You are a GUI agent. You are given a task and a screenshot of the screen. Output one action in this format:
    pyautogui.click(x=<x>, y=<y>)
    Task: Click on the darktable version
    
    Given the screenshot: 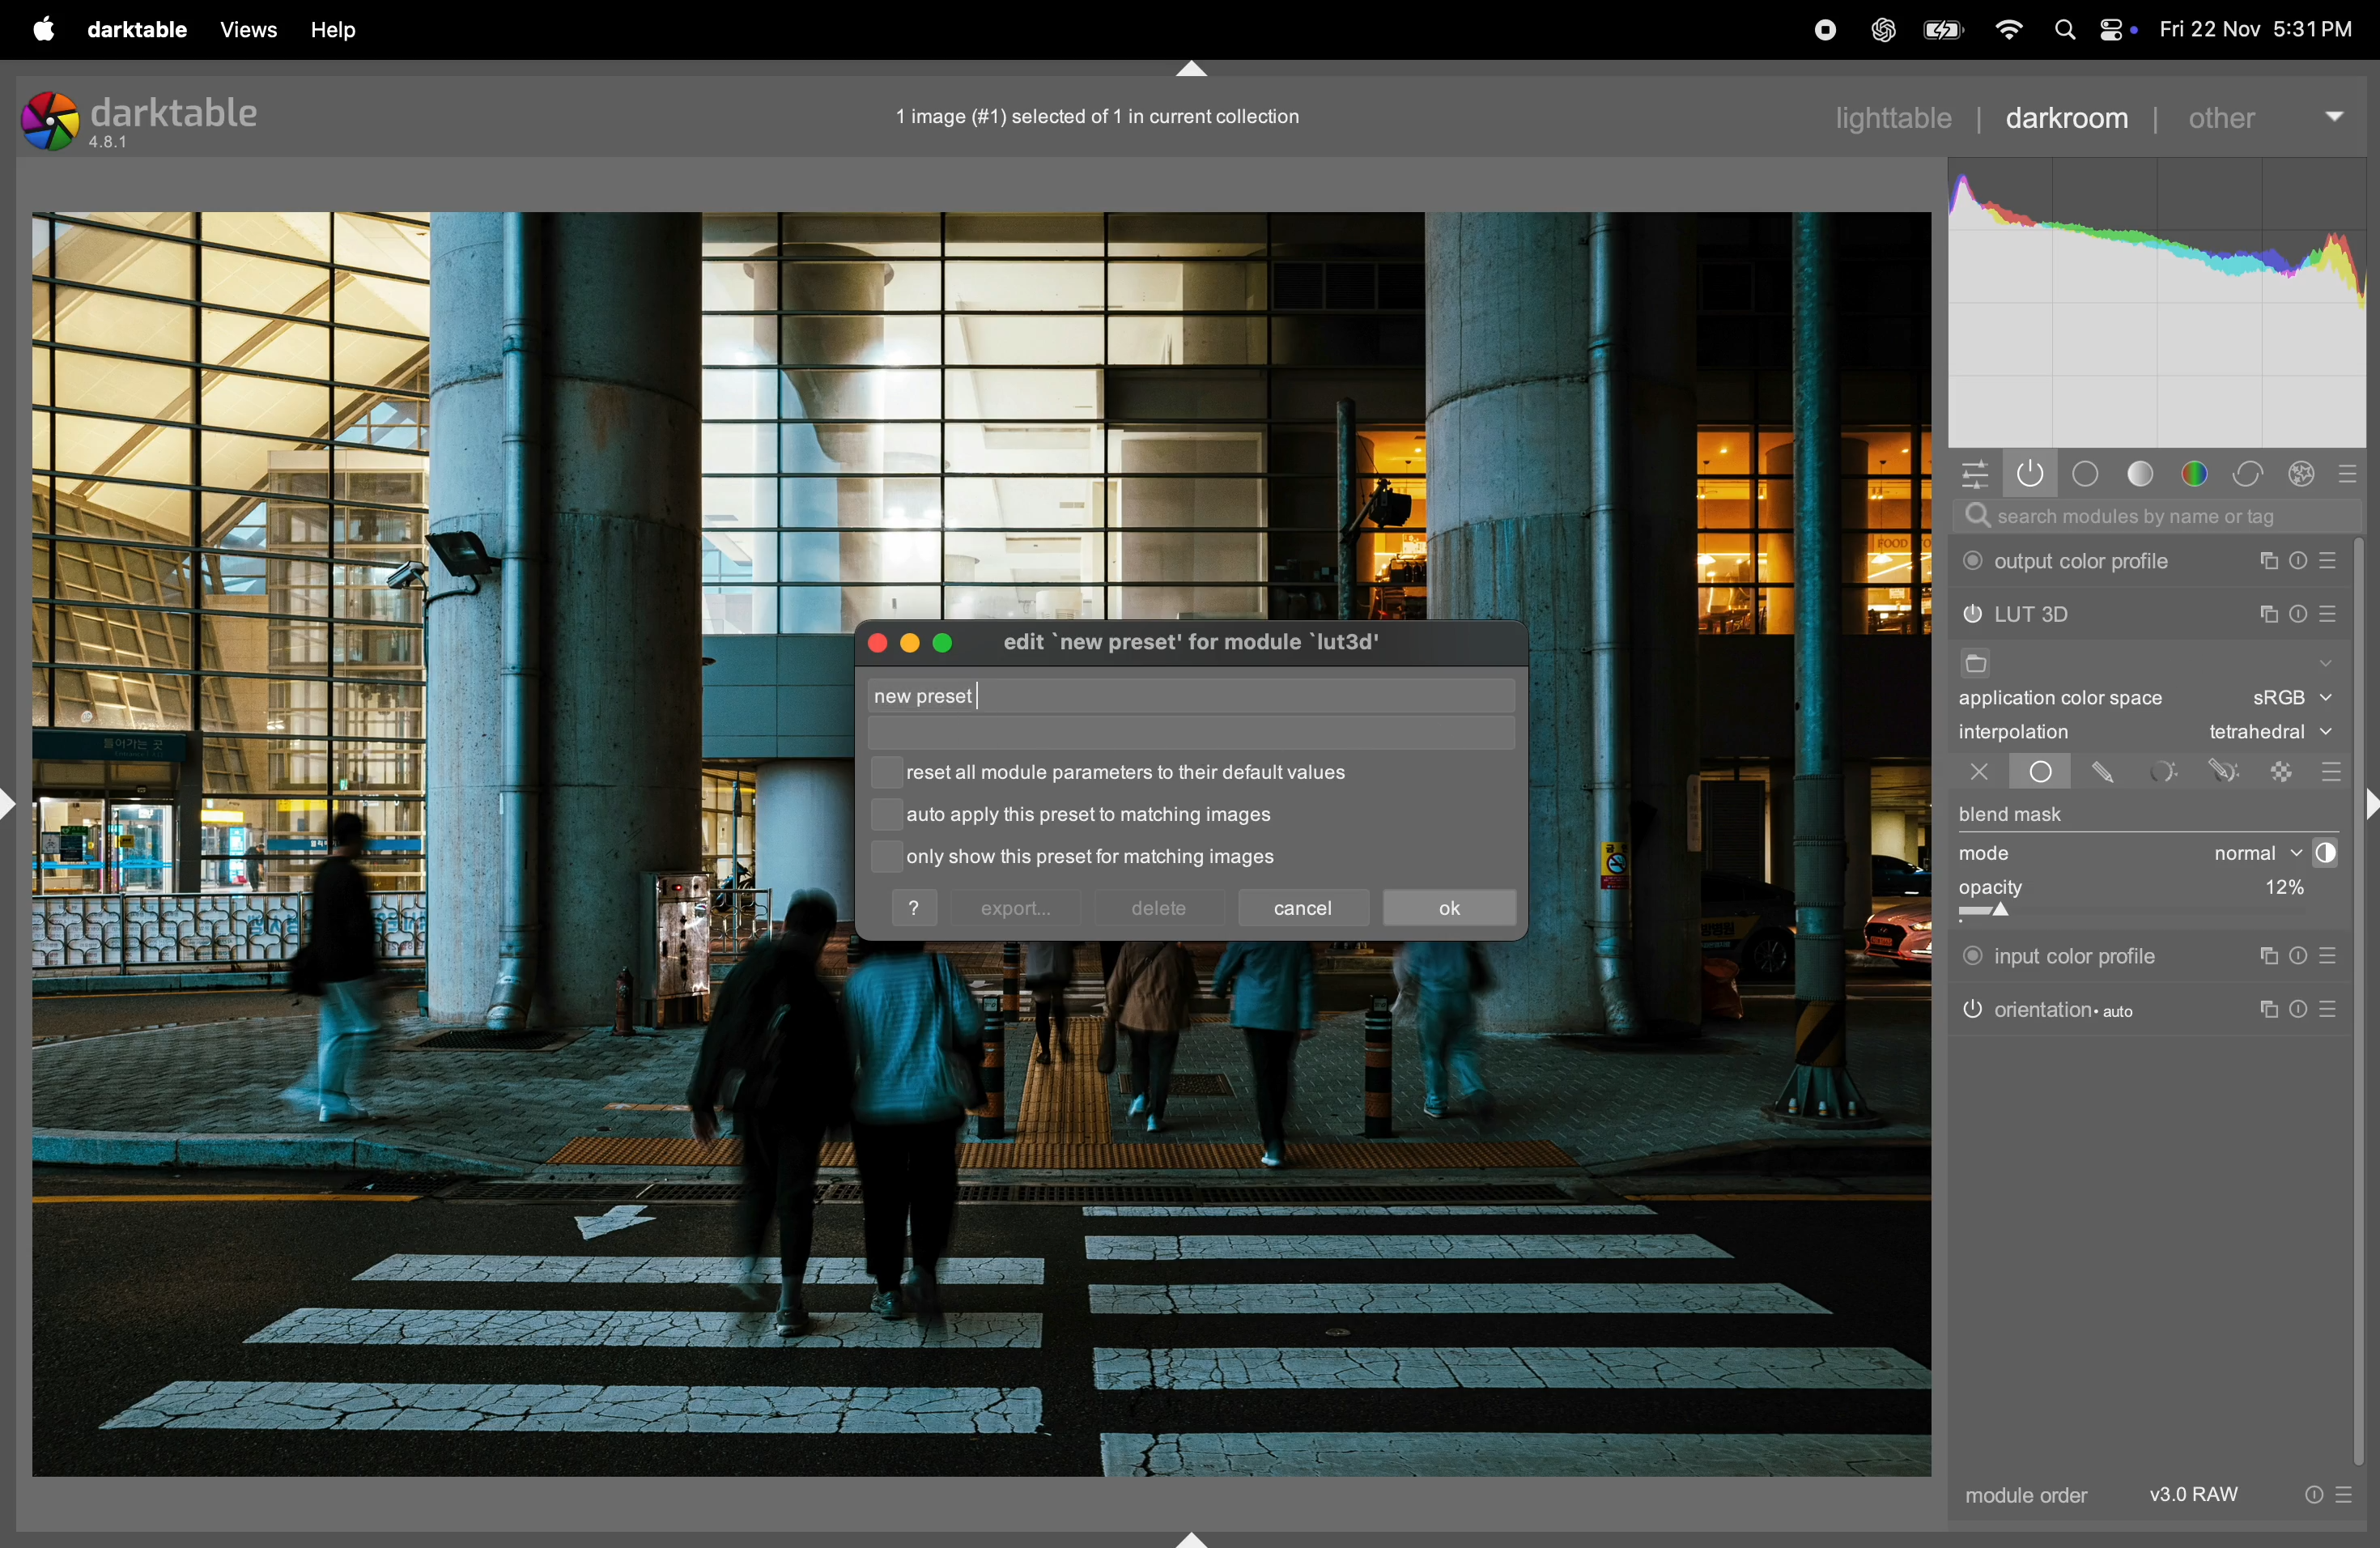 What is the action you would take?
    pyautogui.click(x=154, y=118)
    